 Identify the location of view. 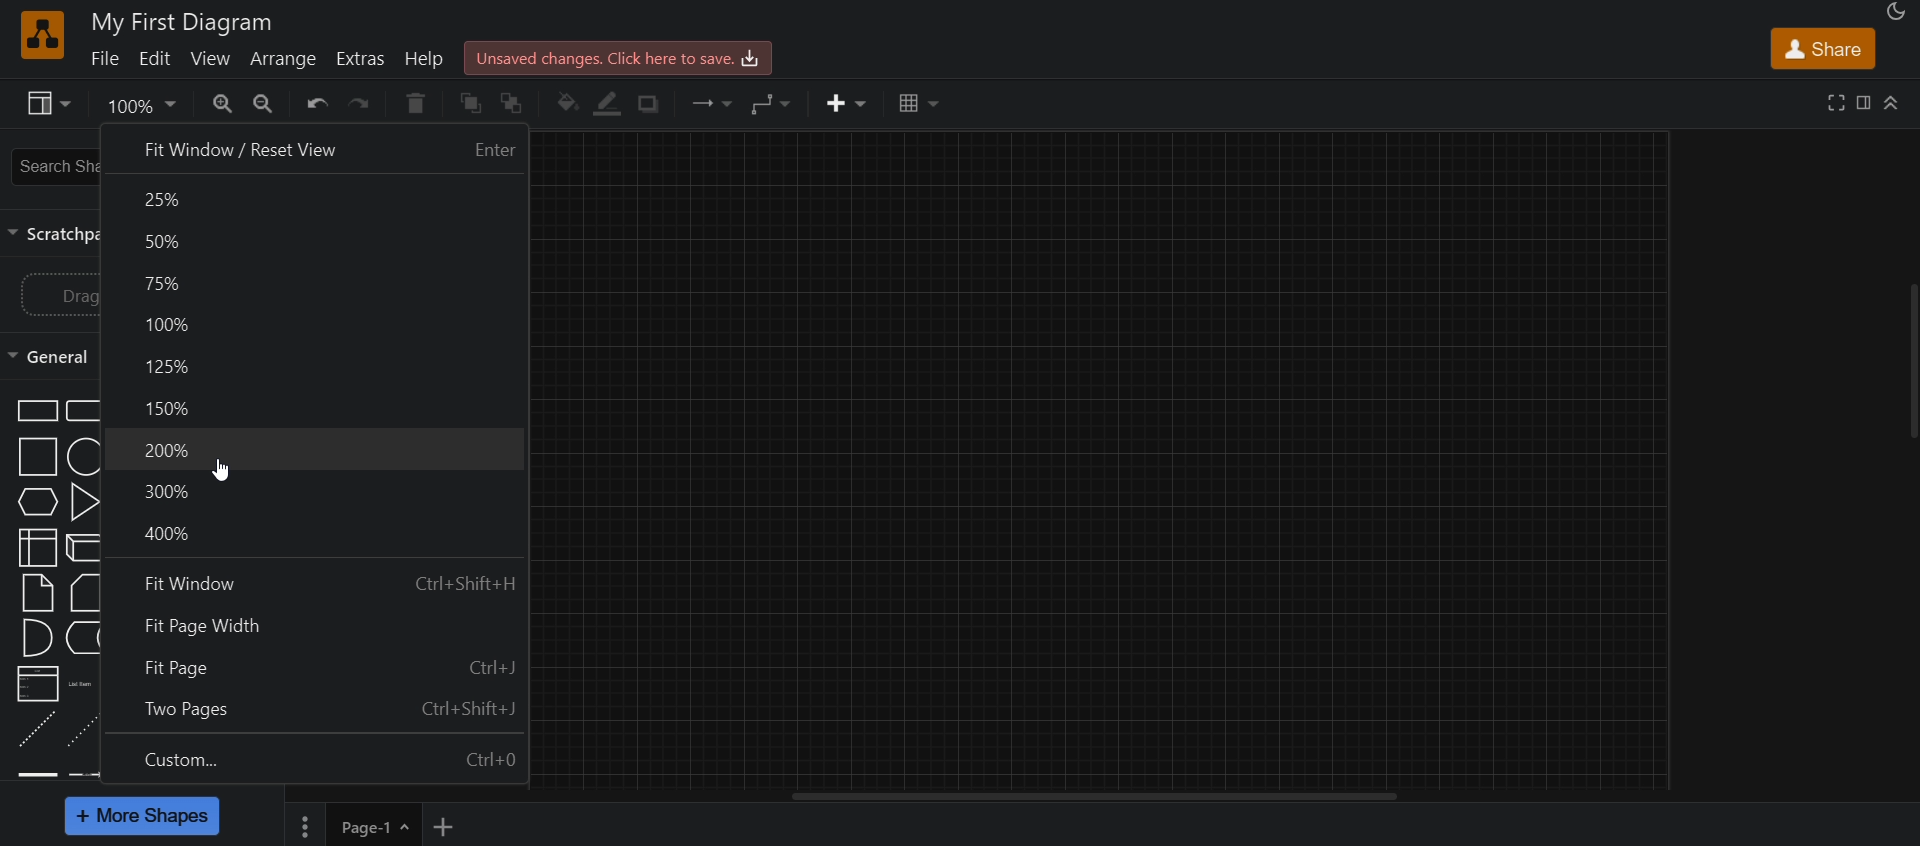
(210, 58).